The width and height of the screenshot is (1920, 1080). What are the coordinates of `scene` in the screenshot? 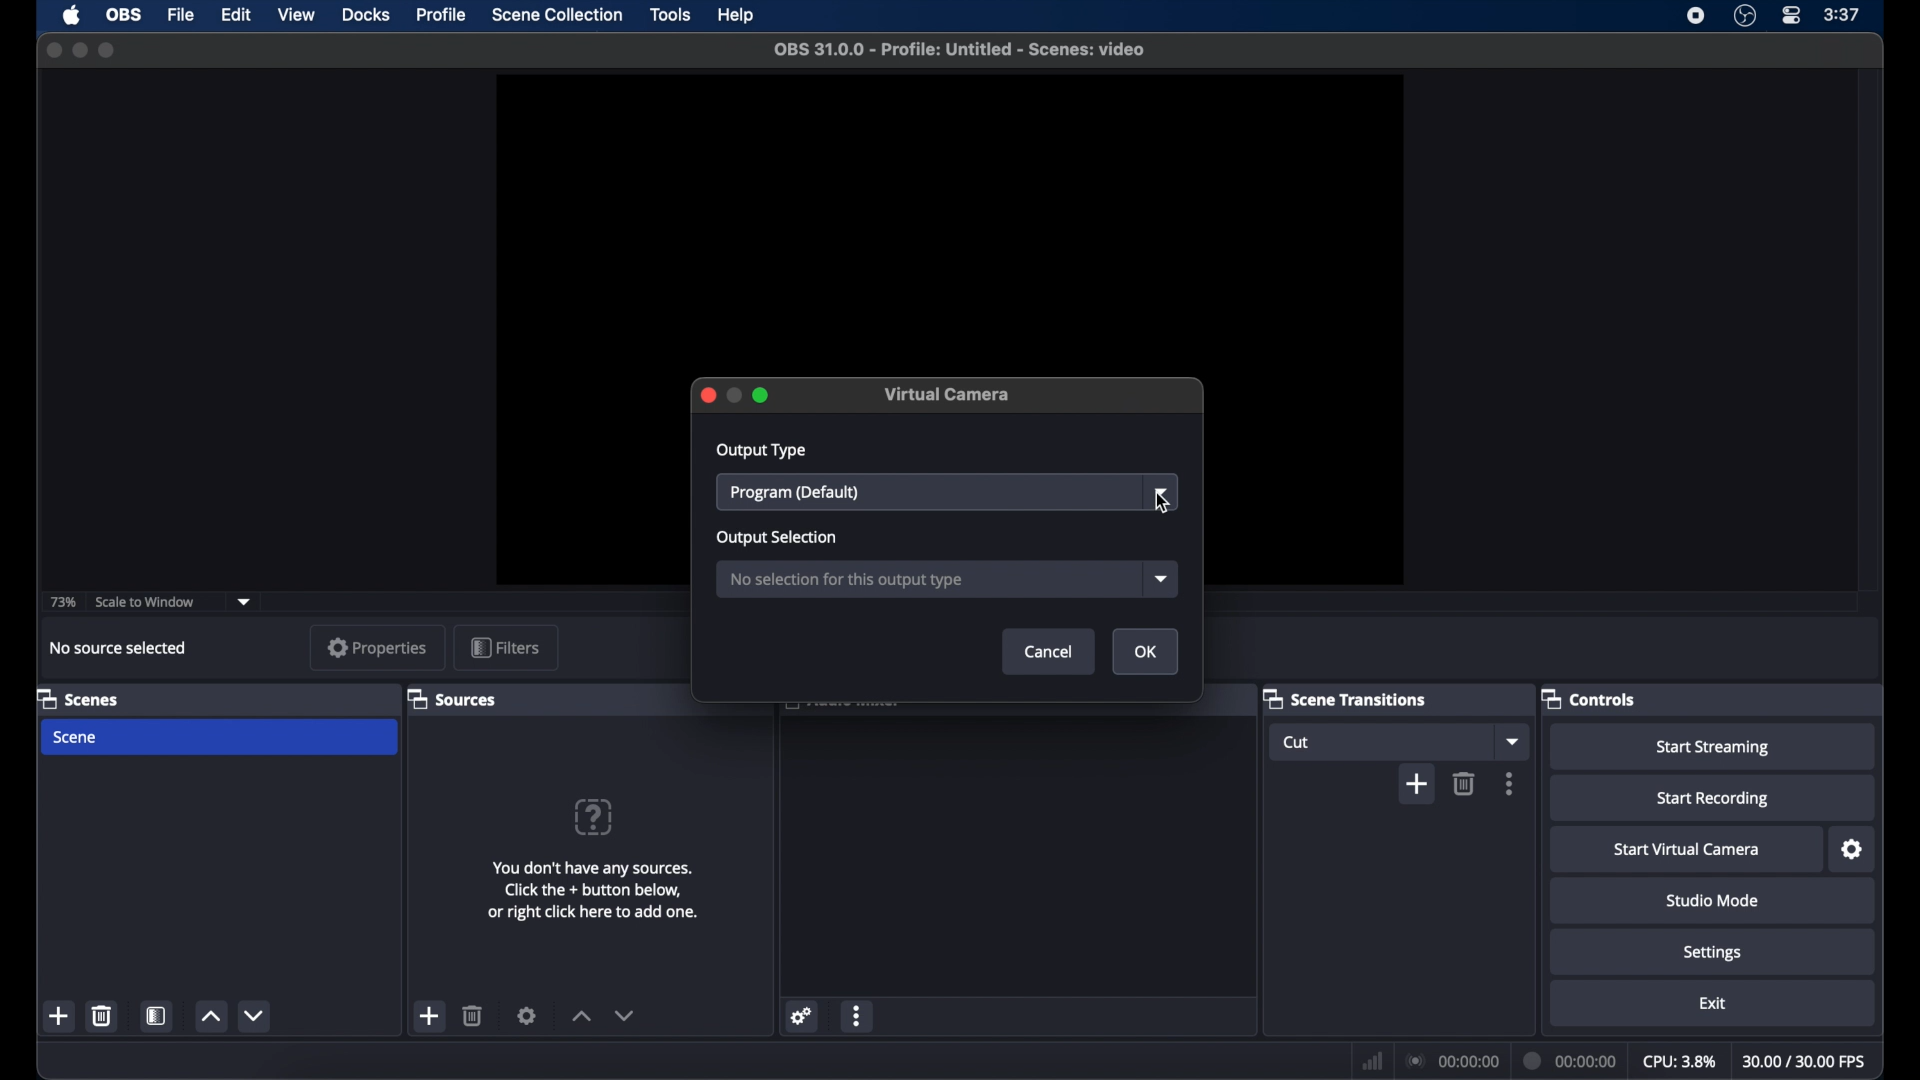 It's located at (76, 738).